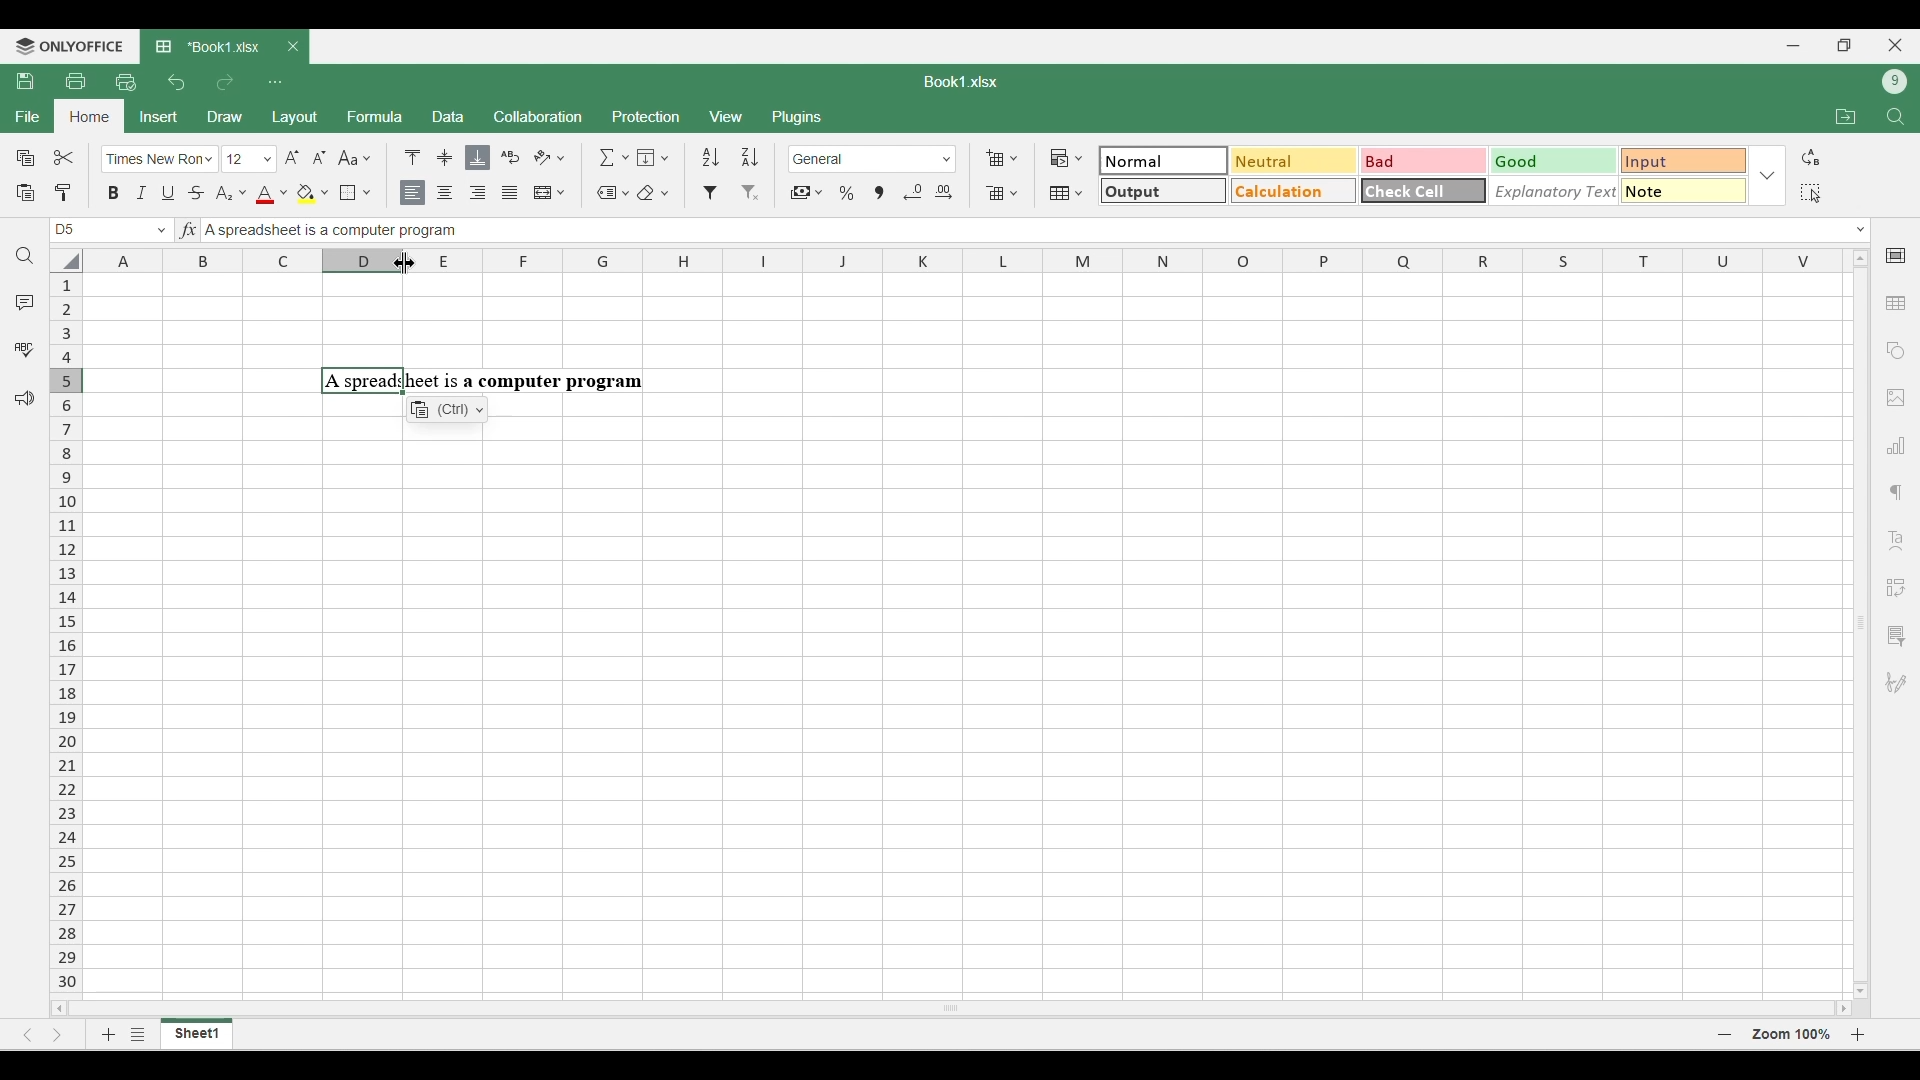 This screenshot has height=1080, width=1920. Describe the element at coordinates (109, 1034) in the screenshot. I see `Add sheets` at that location.